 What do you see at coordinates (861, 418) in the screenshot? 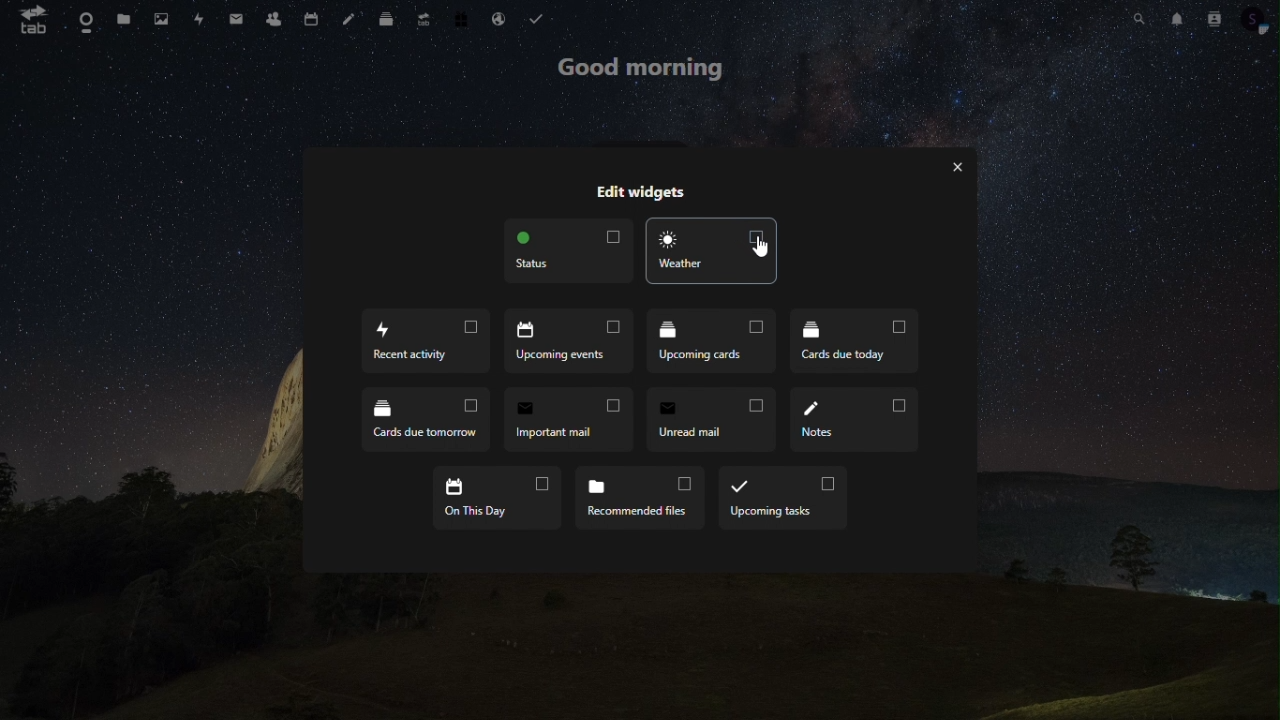
I see `notes` at bounding box center [861, 418].